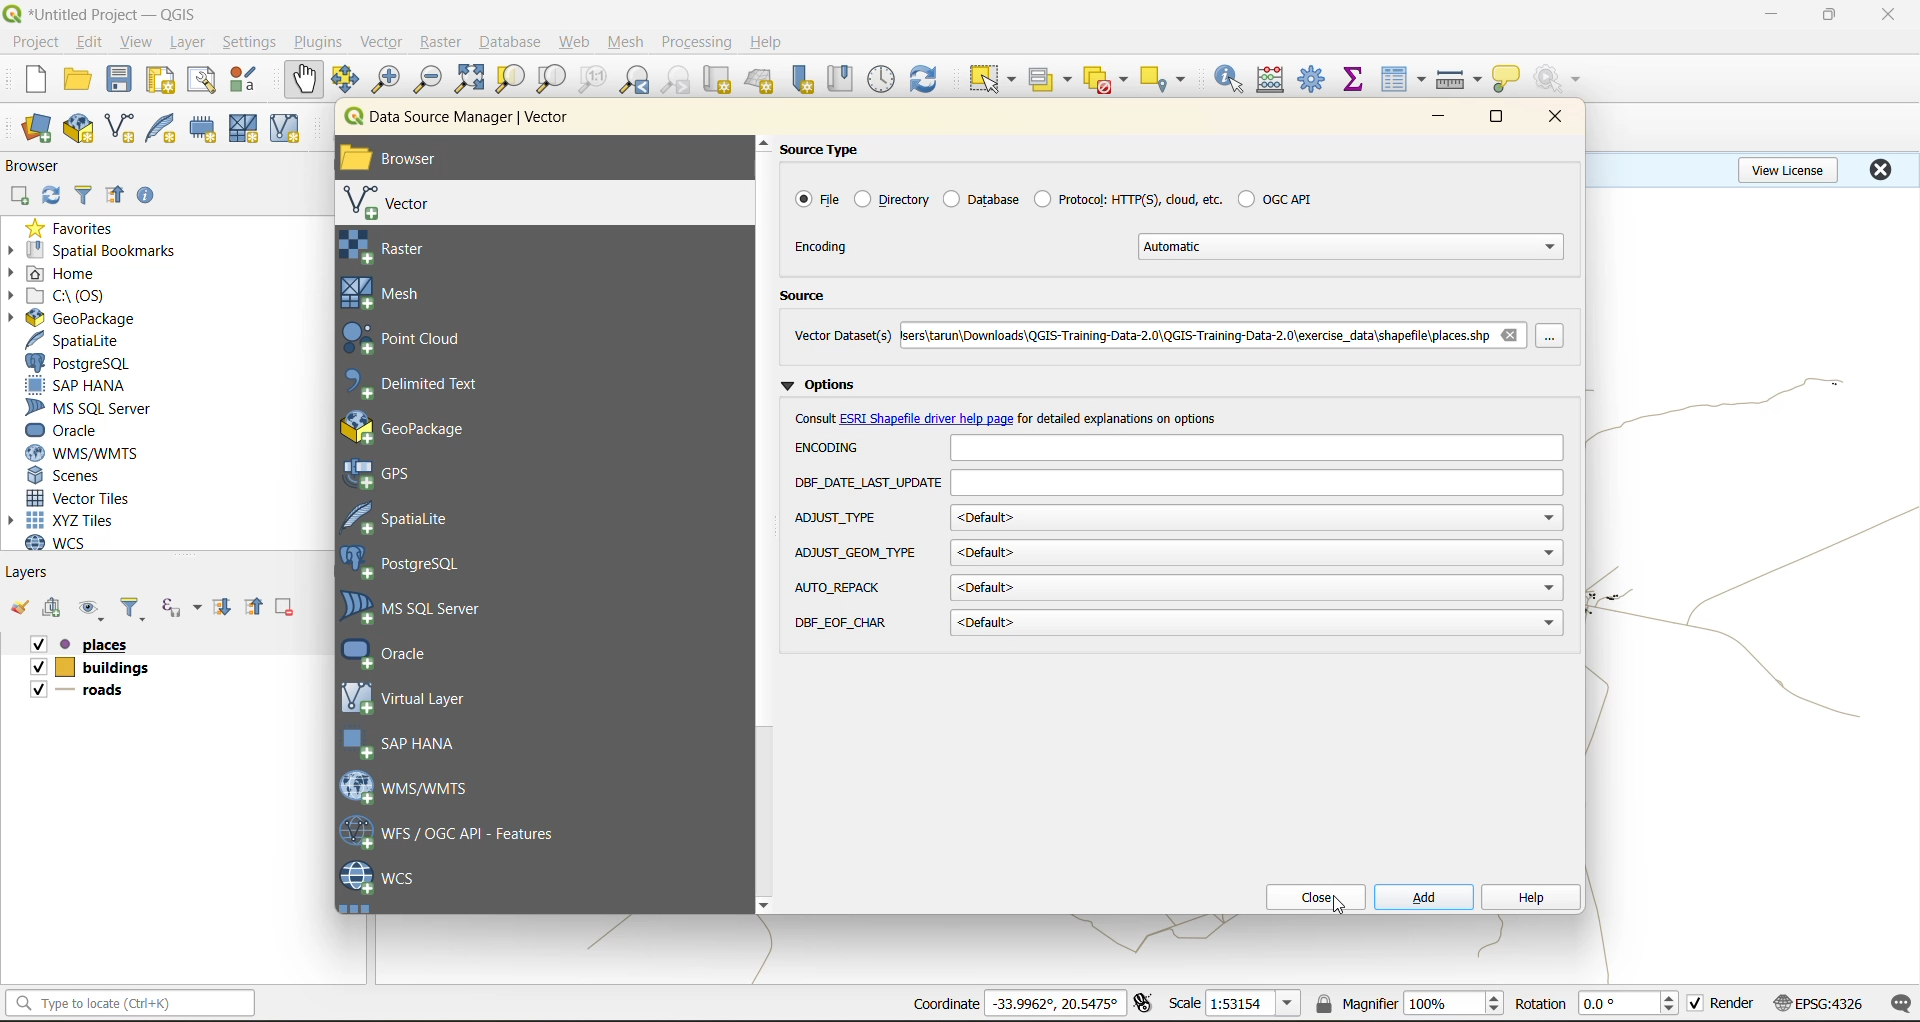  I want to click on layer, so click(184, 43).